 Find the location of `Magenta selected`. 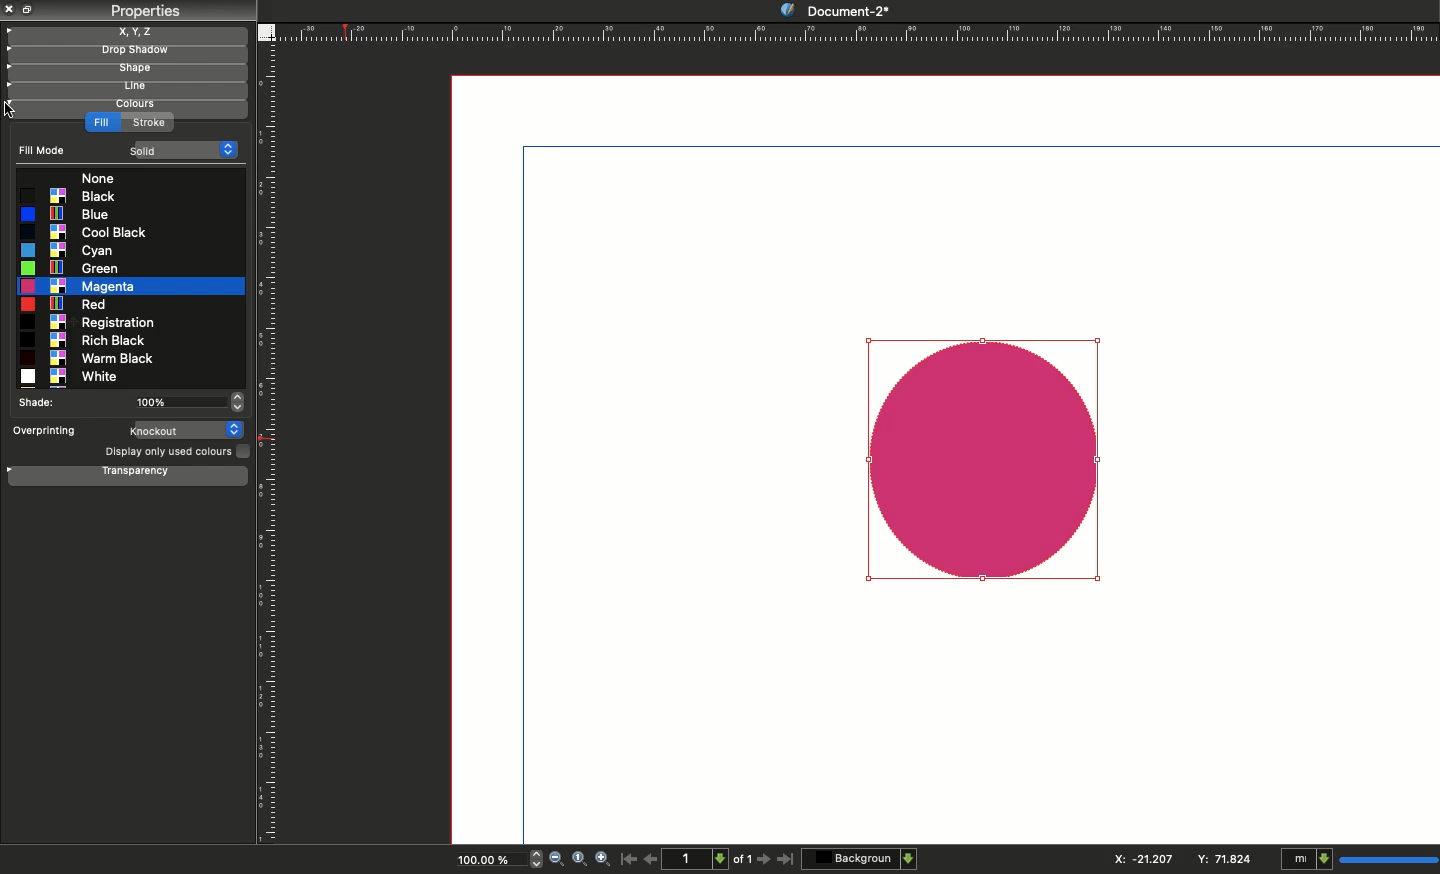

Magenta selected is located at coordinates (125, 287).